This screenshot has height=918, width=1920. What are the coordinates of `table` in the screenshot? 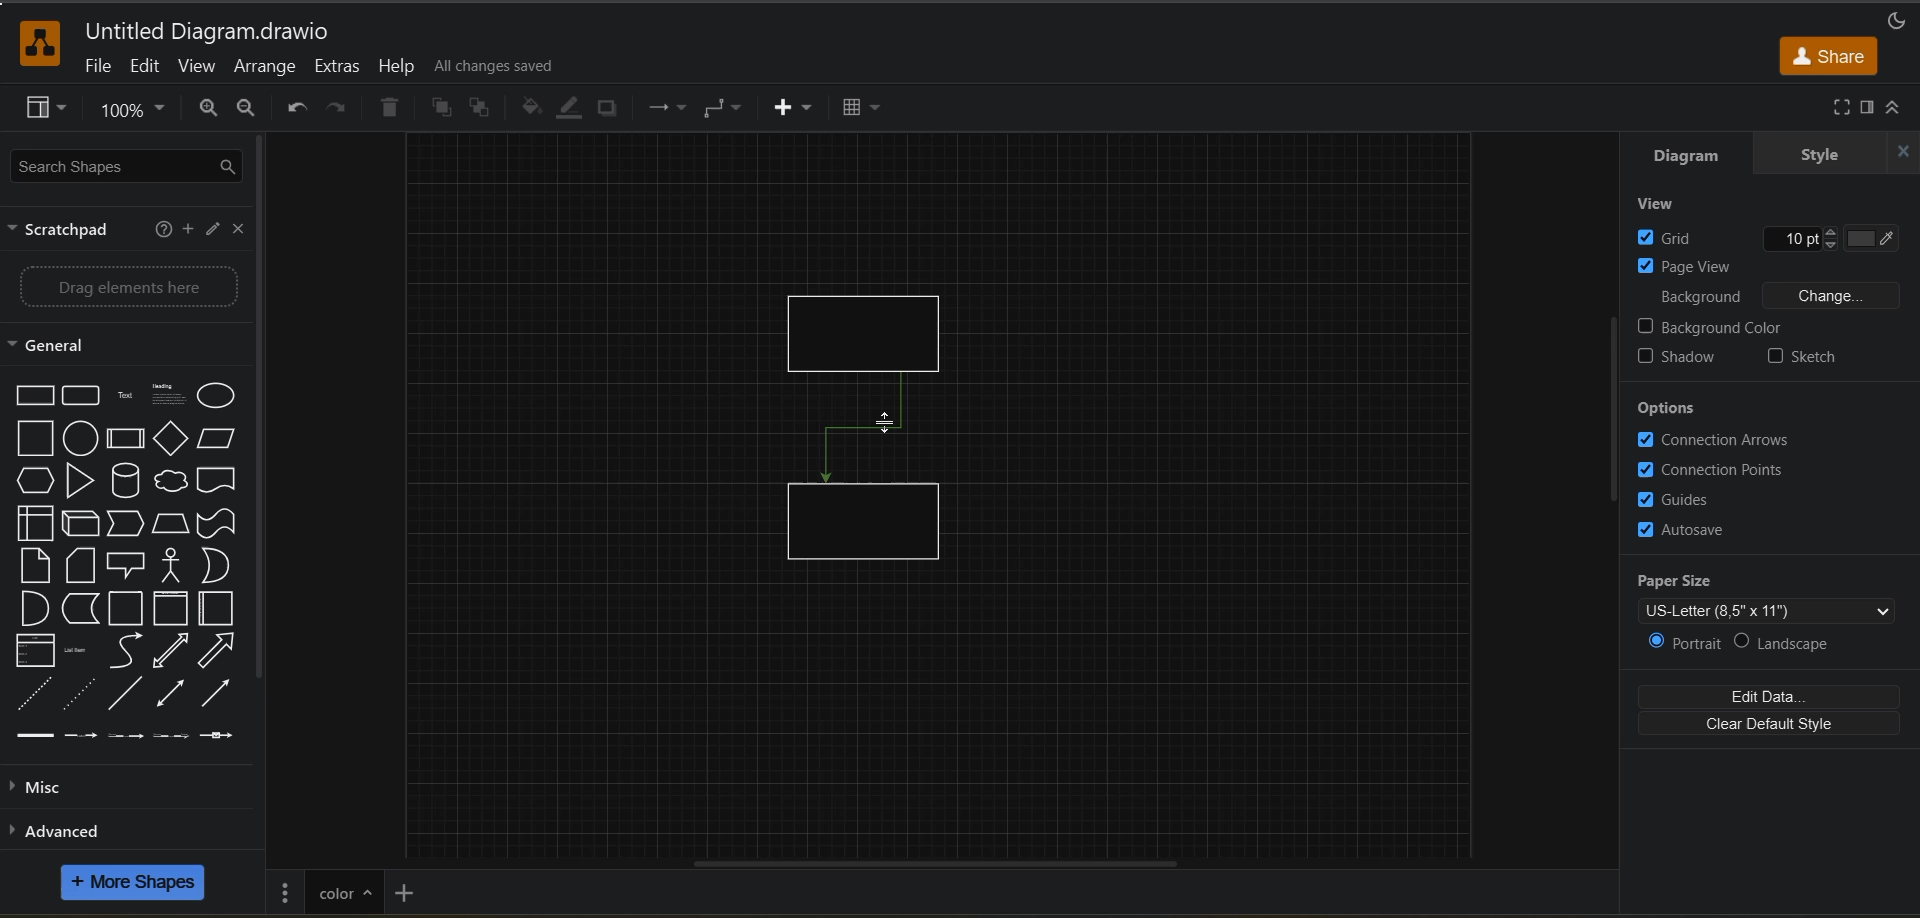 It's located at (868, 110).